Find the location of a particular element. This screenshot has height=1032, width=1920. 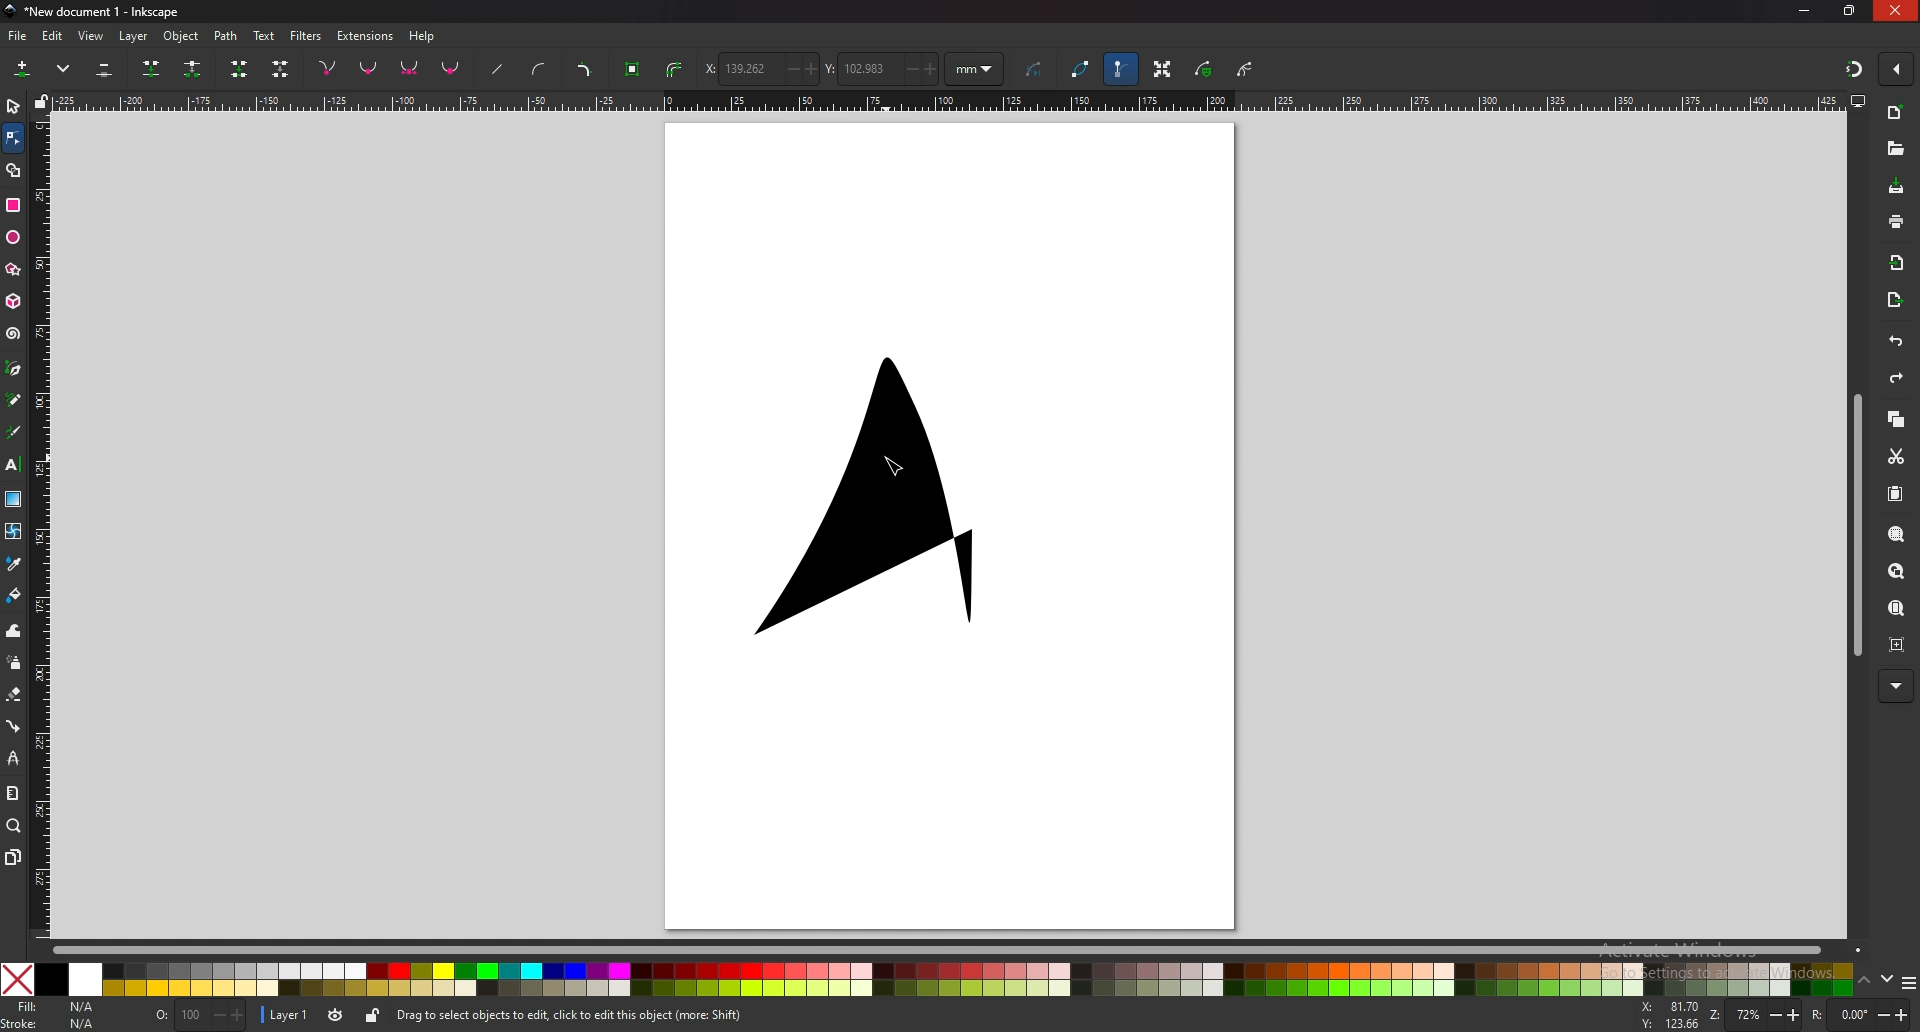

spray is located at coordinates (14, 662).